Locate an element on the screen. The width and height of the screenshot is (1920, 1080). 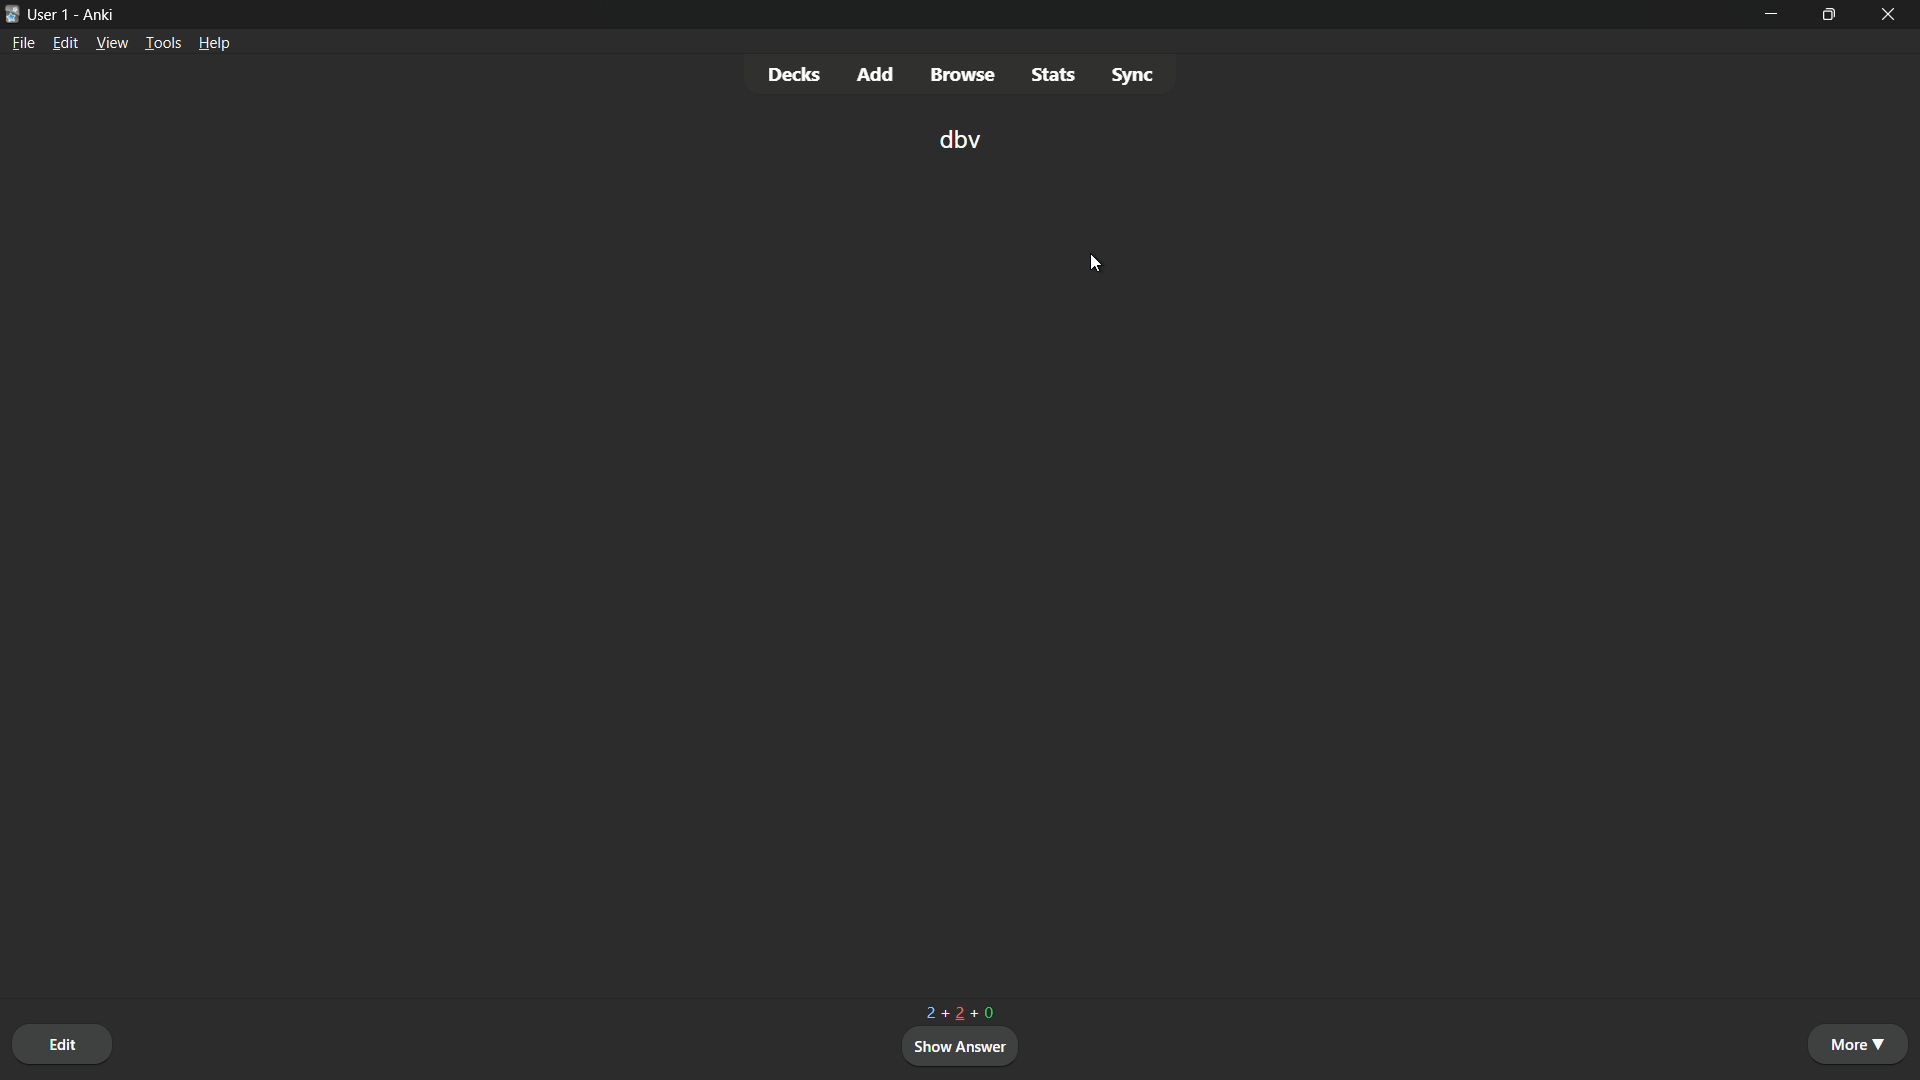
cursor is located at coordinates (1094, 264).